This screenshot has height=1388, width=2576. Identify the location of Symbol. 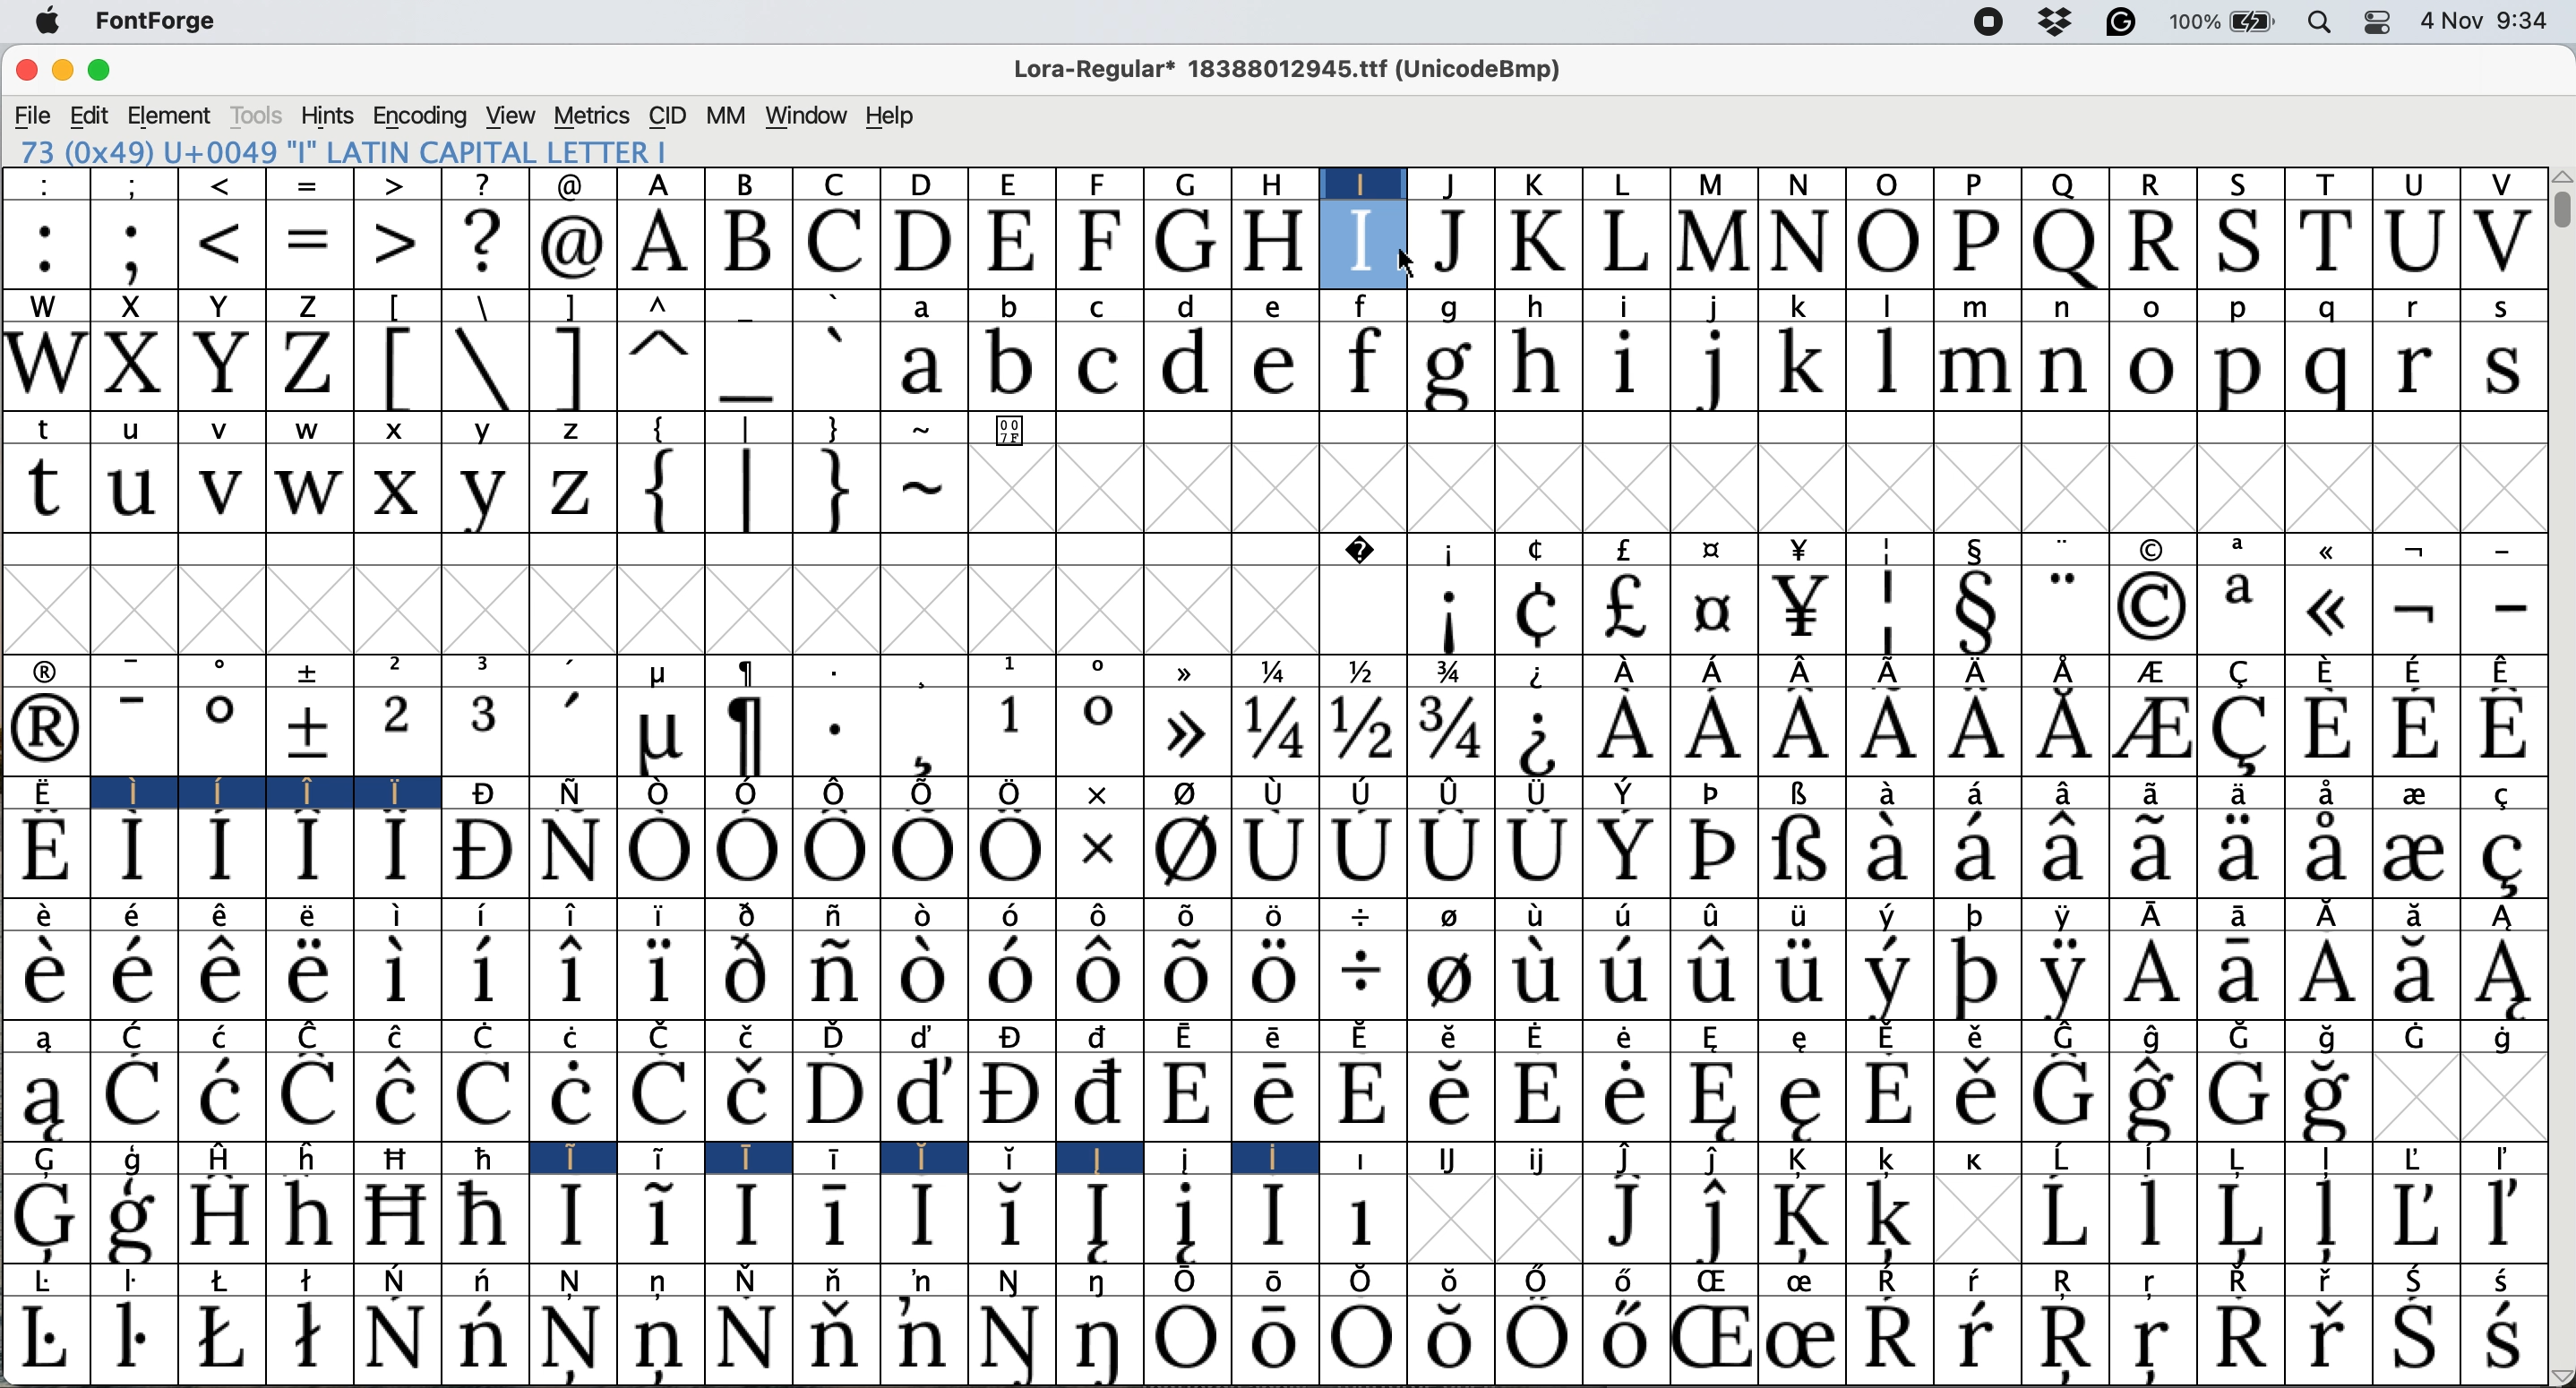
(662, 736).